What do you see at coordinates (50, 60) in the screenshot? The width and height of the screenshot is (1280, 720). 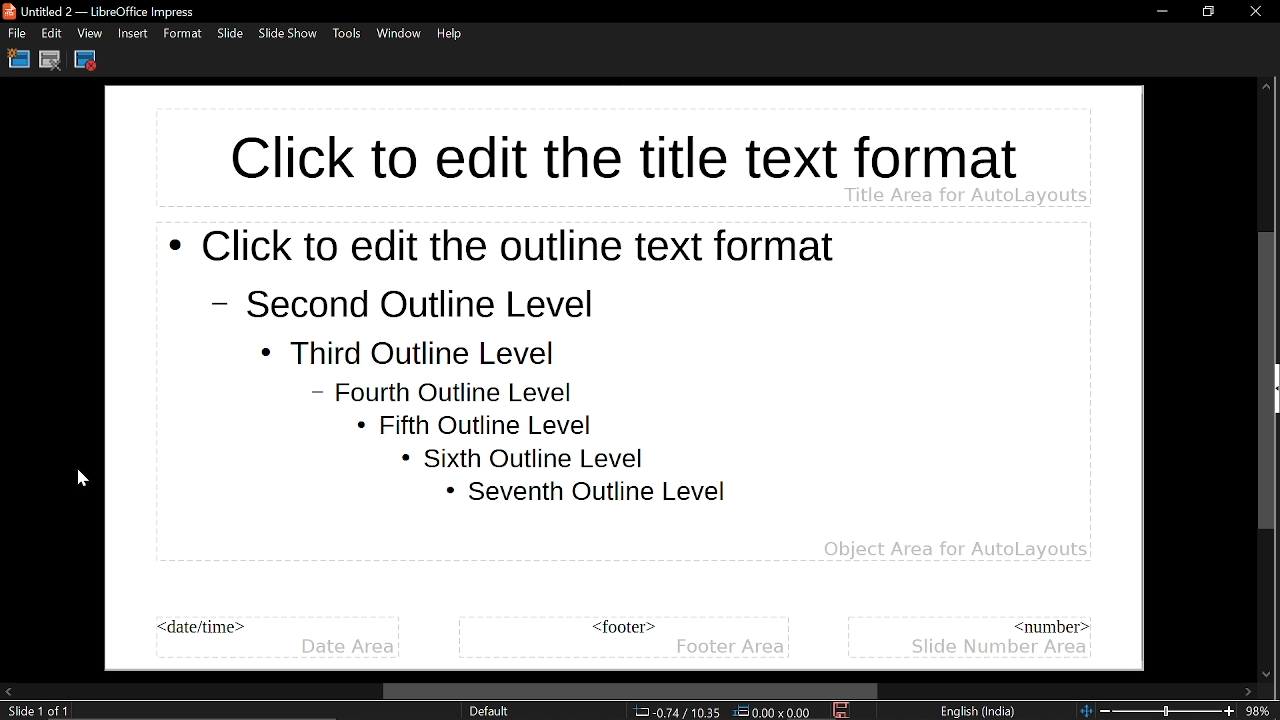 I see `Delete Master ` at bounding box center [50, 60].